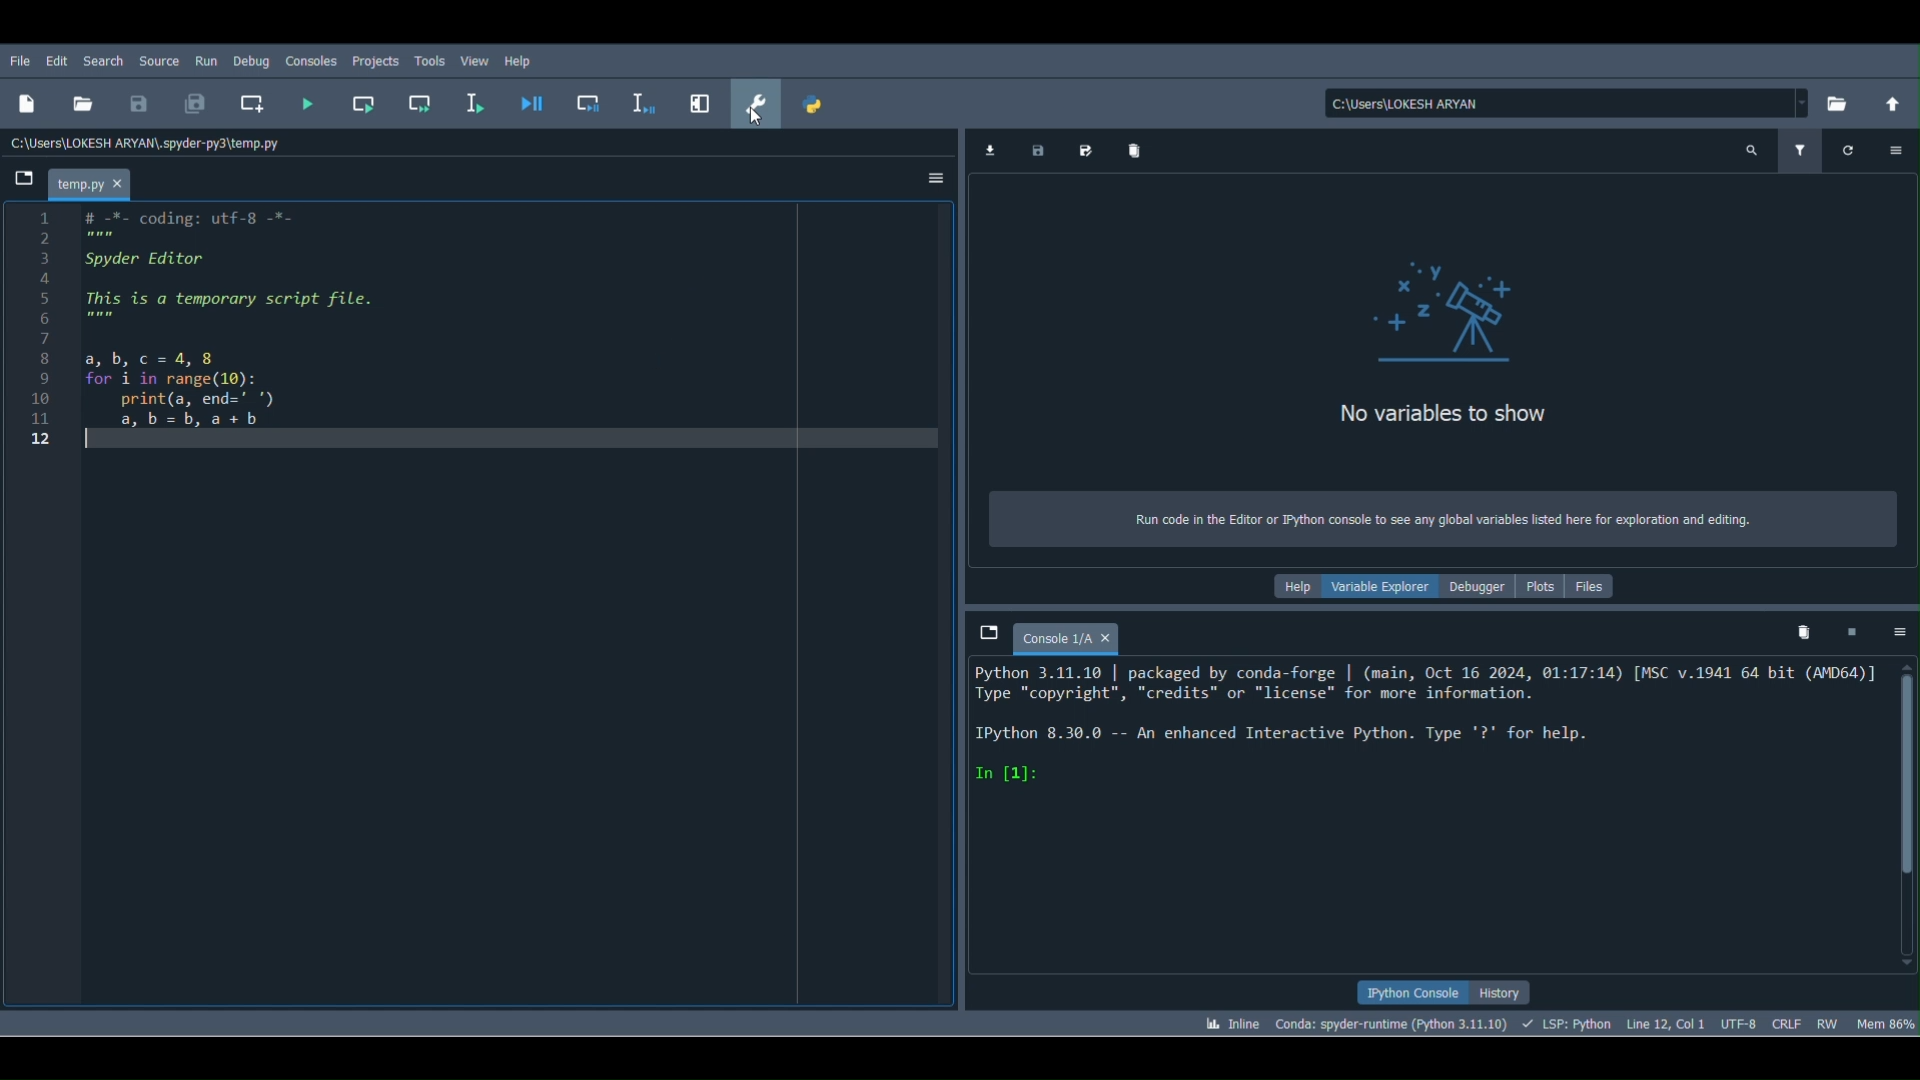 This screenshot has width=1920, height=1080. What do you see at coordinates (988, 150) in the screenshot?
I see `Import data` at bounding box center [988, 150].